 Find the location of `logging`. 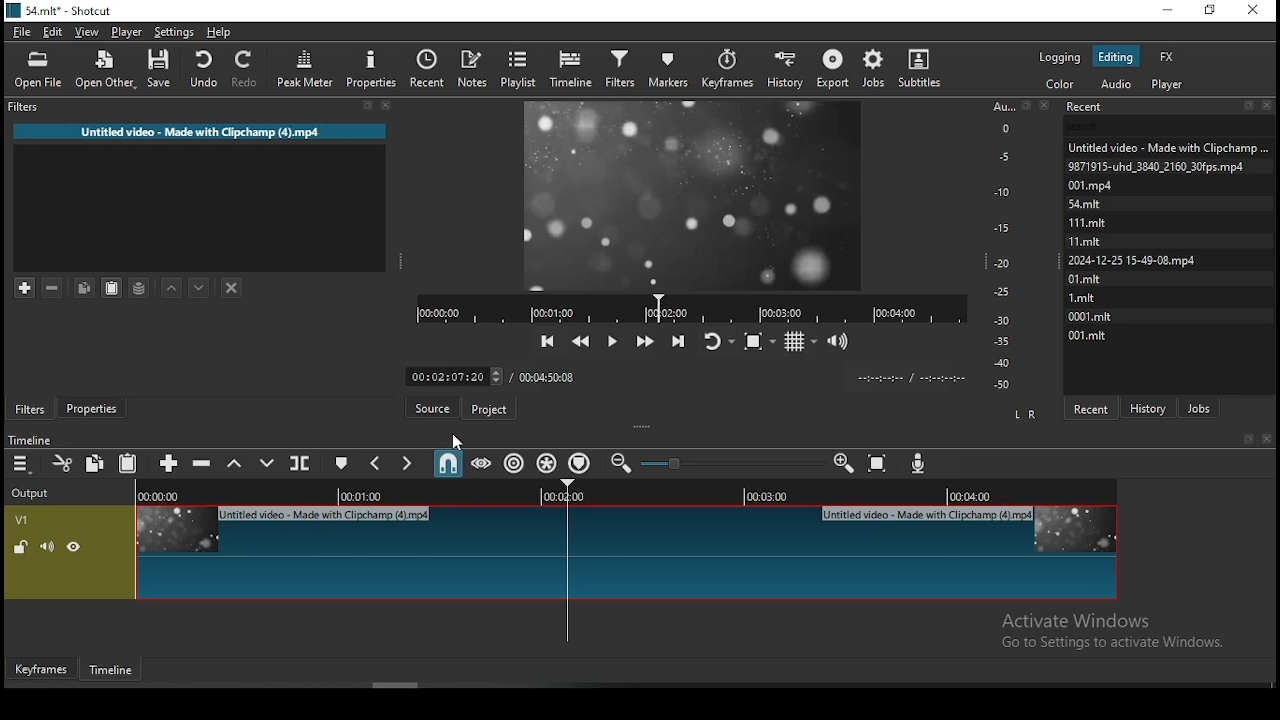

logging is located at coordinates (1059, 57).